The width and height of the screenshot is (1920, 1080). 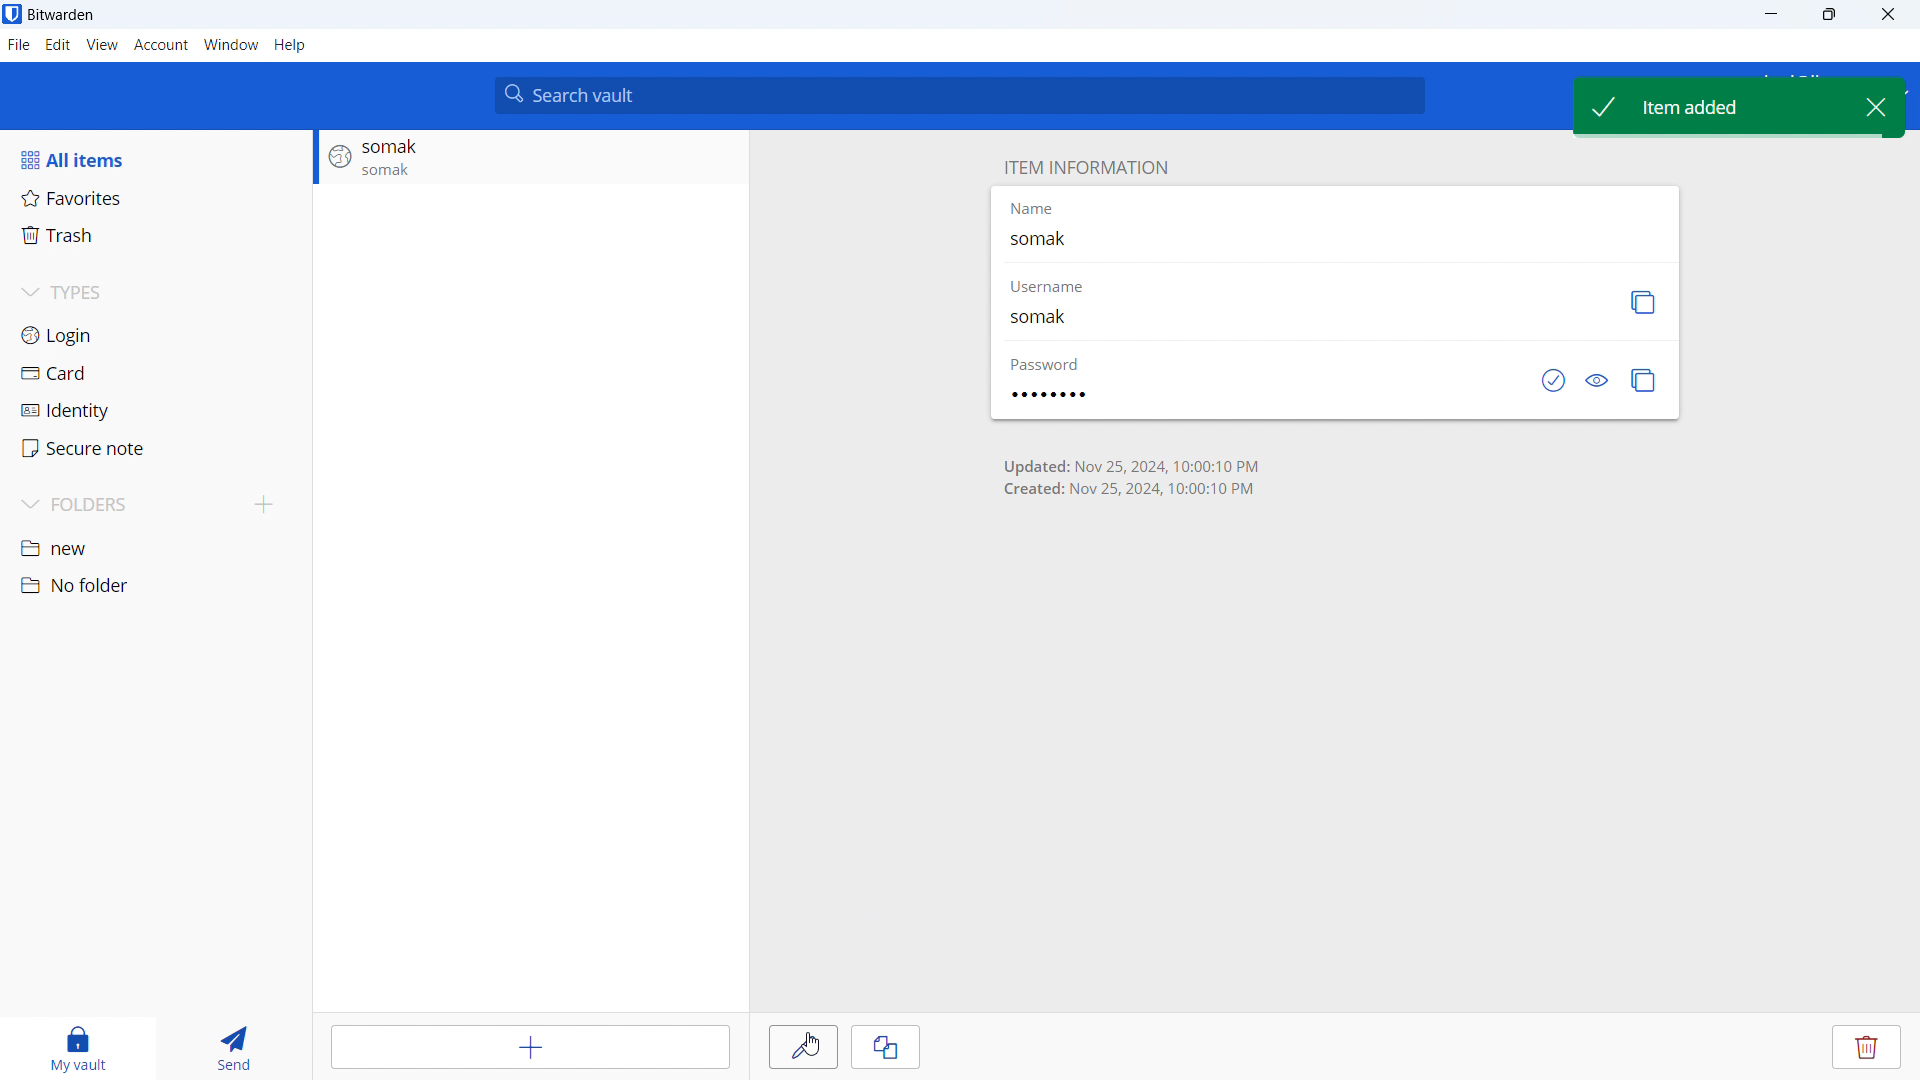 I want to click on password, so click(x=1046, y=365).